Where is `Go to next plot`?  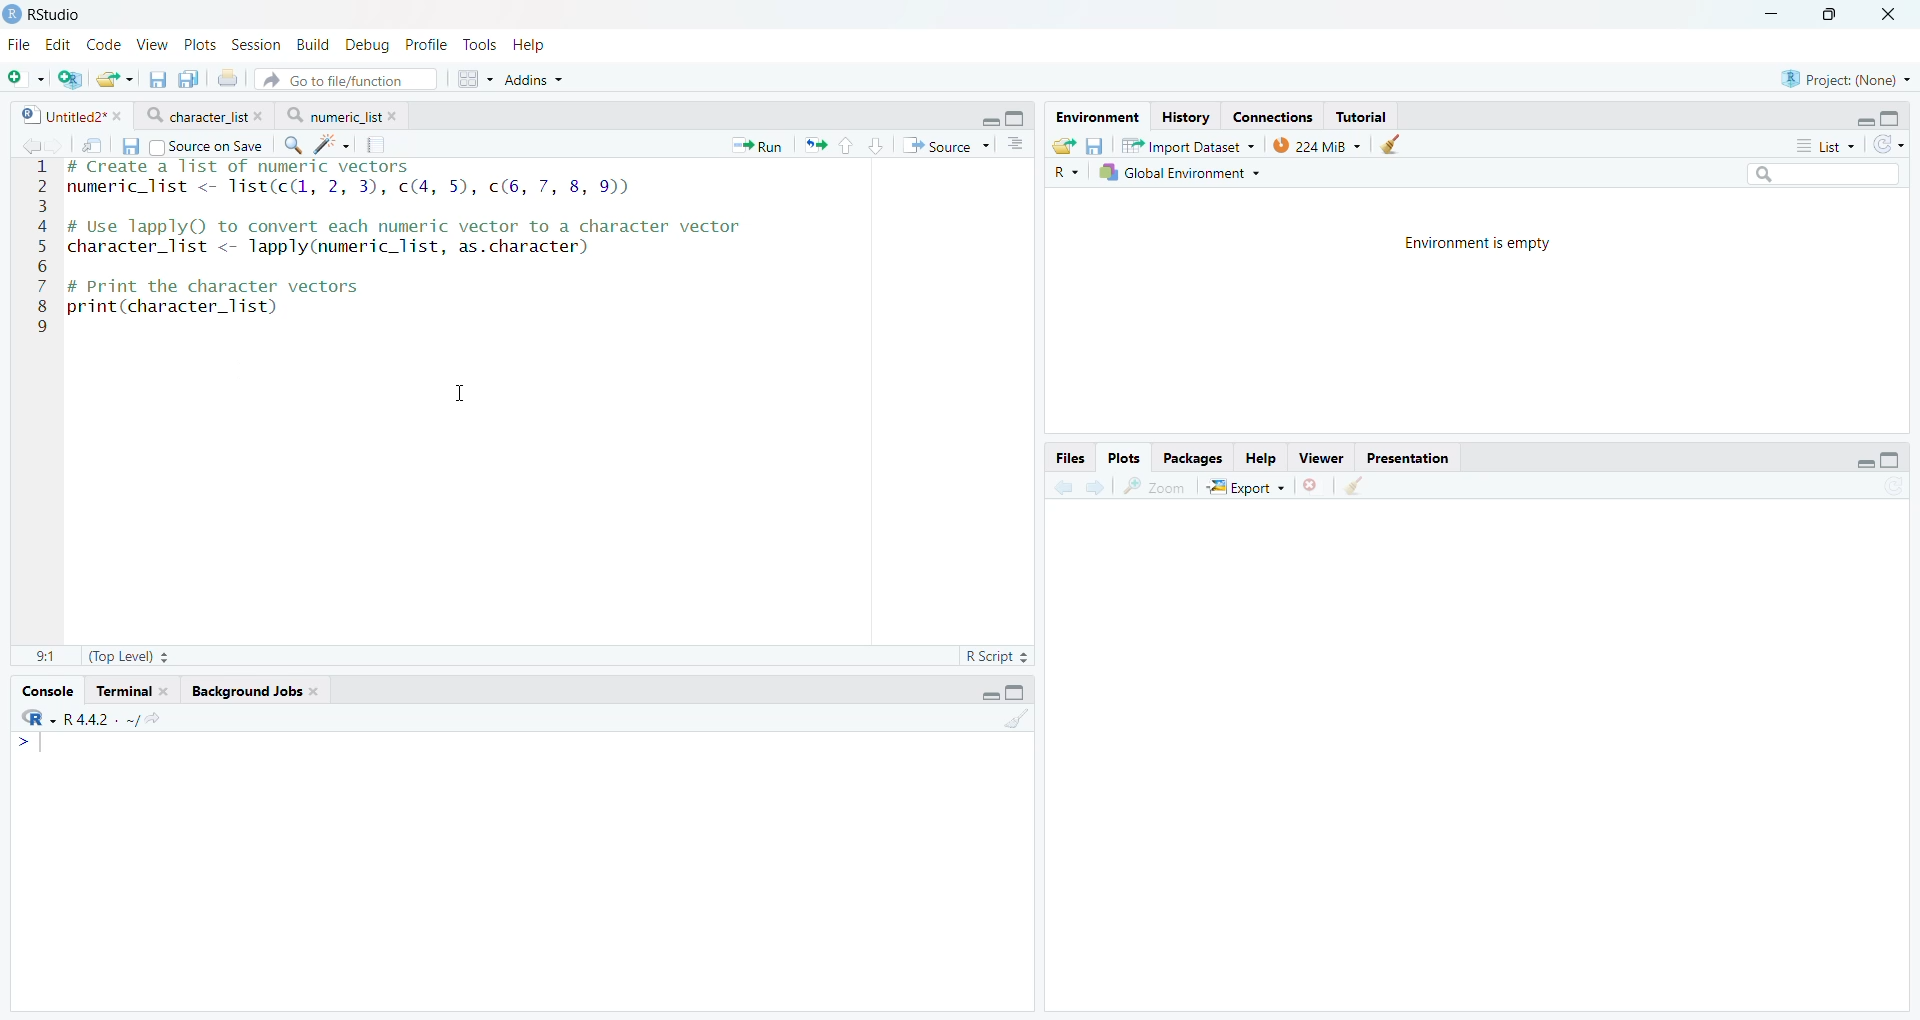
Go to next plot is located at coordinates (1098, 485).